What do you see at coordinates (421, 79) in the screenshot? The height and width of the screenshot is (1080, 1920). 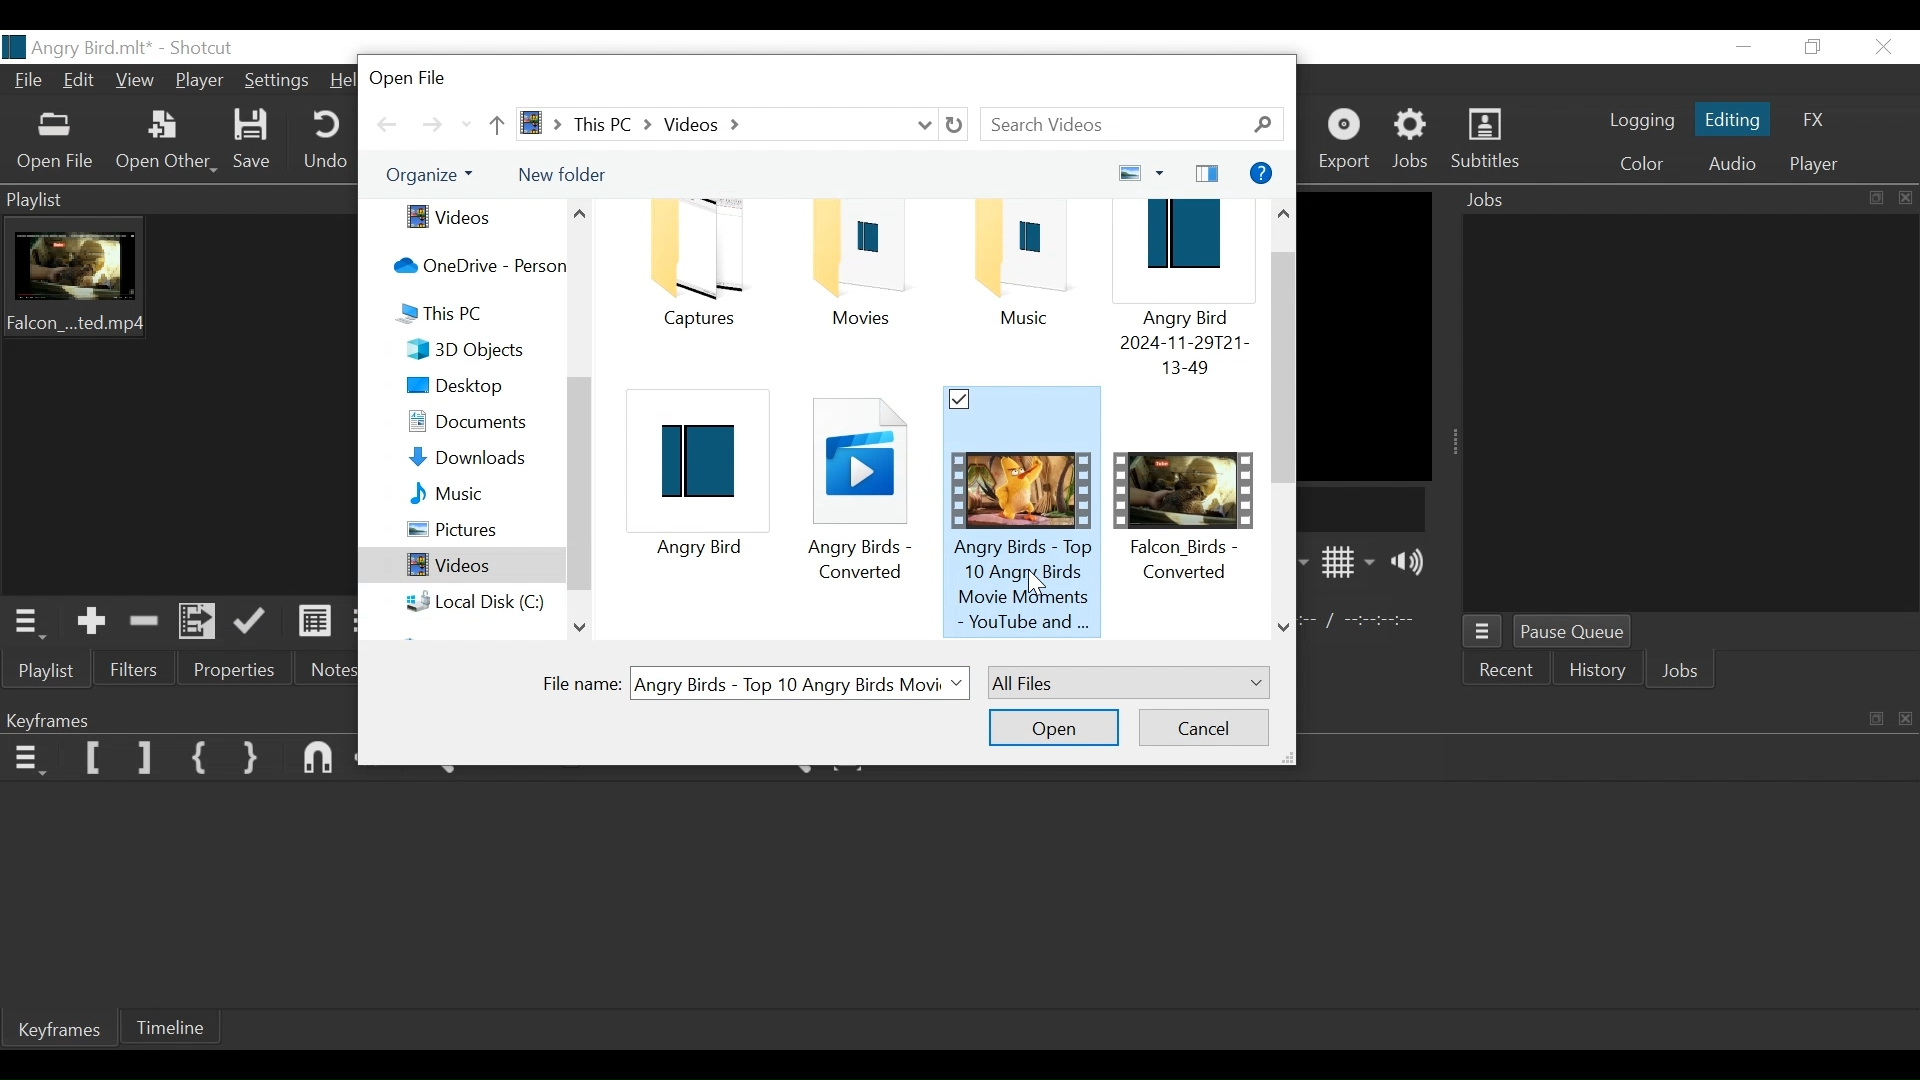 I see `Open File` at bounding box center [421, 79].